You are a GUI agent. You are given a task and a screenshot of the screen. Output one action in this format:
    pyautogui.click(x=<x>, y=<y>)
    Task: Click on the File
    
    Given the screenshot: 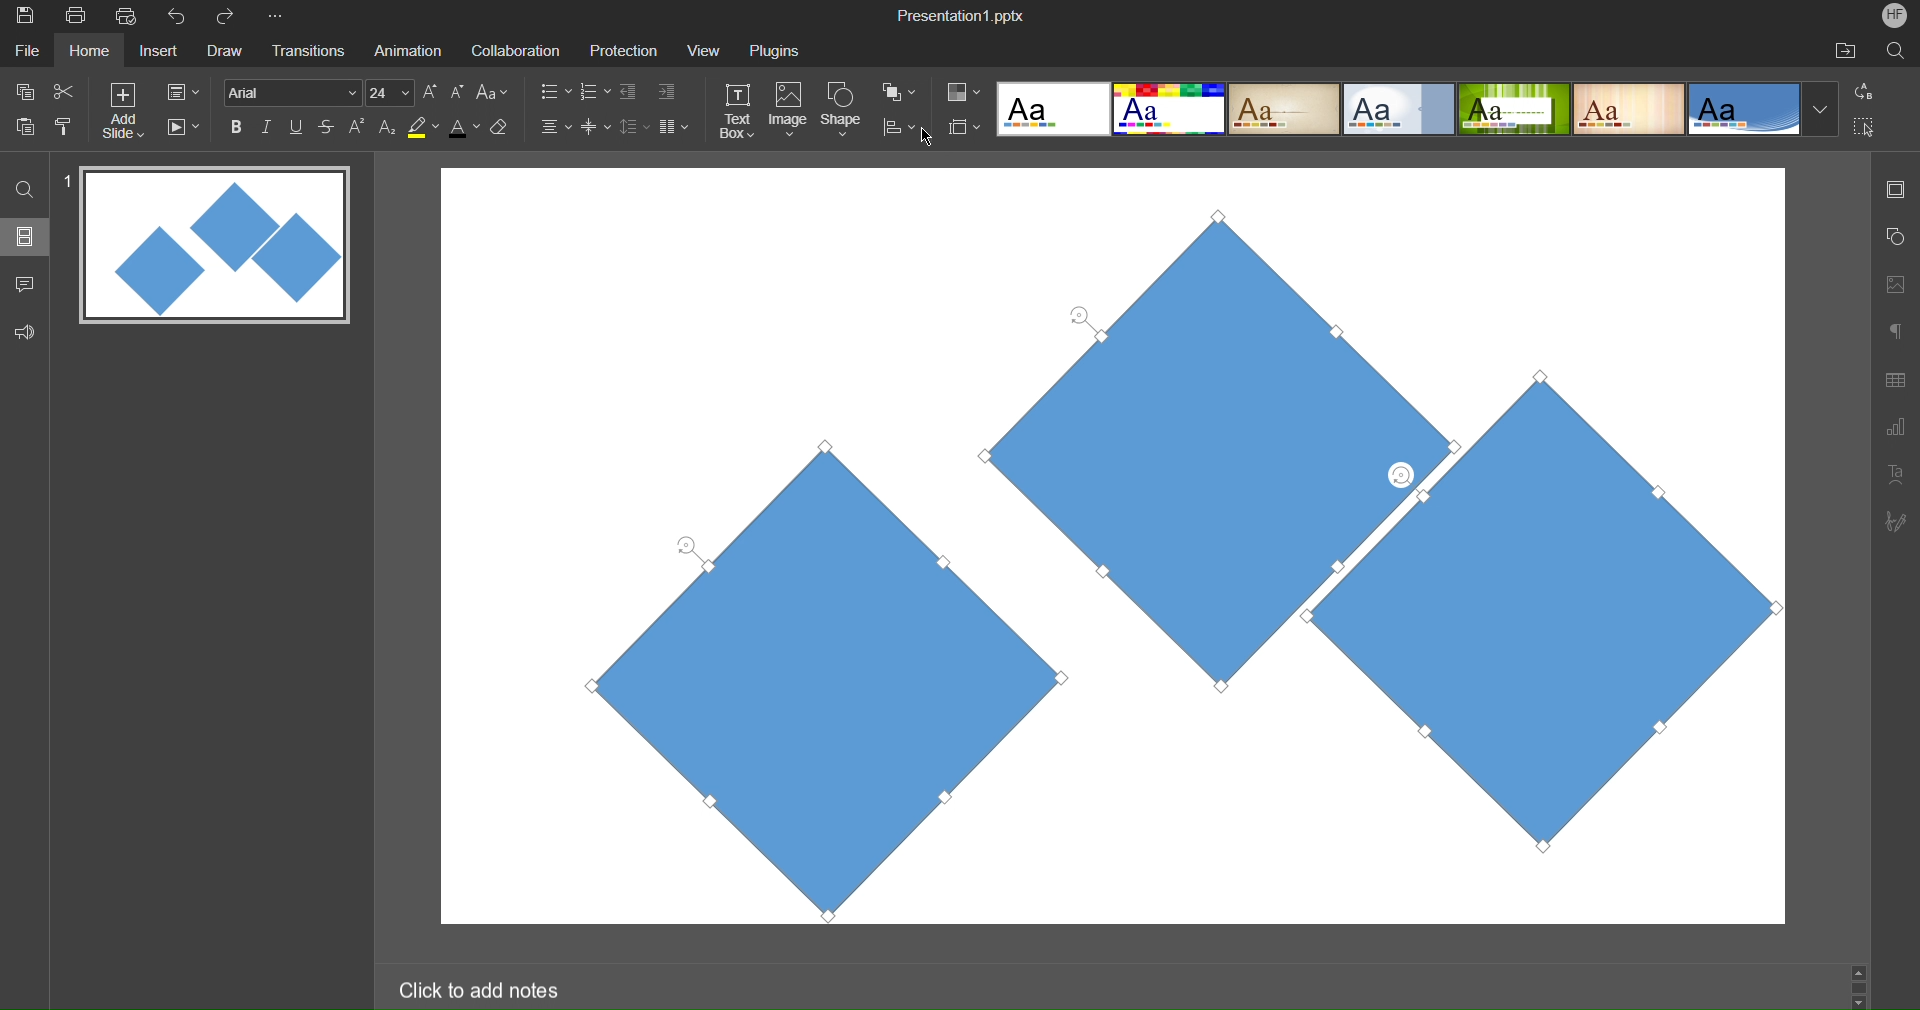 What is the action you would take?
    pyautogui.click(x=30, y=50)
    